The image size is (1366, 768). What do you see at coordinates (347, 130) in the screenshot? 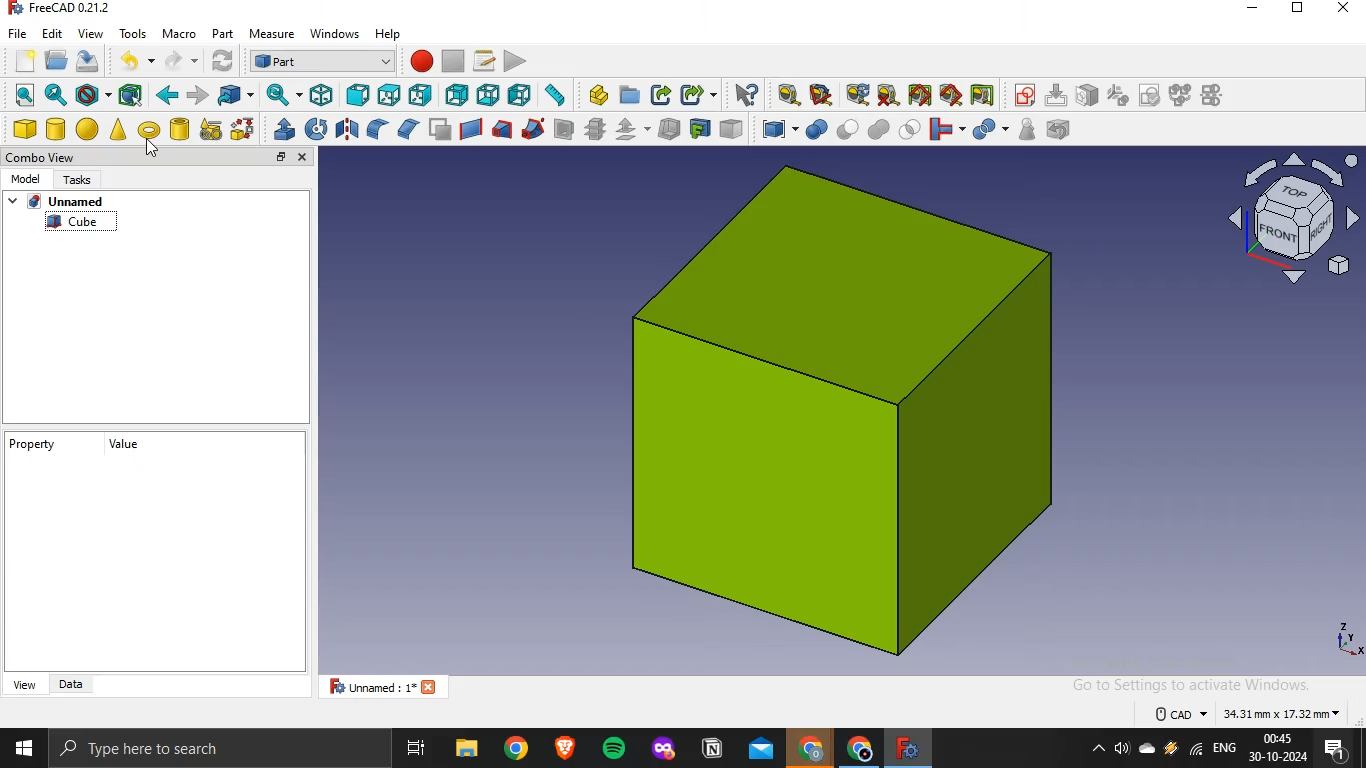
I see `mirroring` at bounding box center [347, 130].